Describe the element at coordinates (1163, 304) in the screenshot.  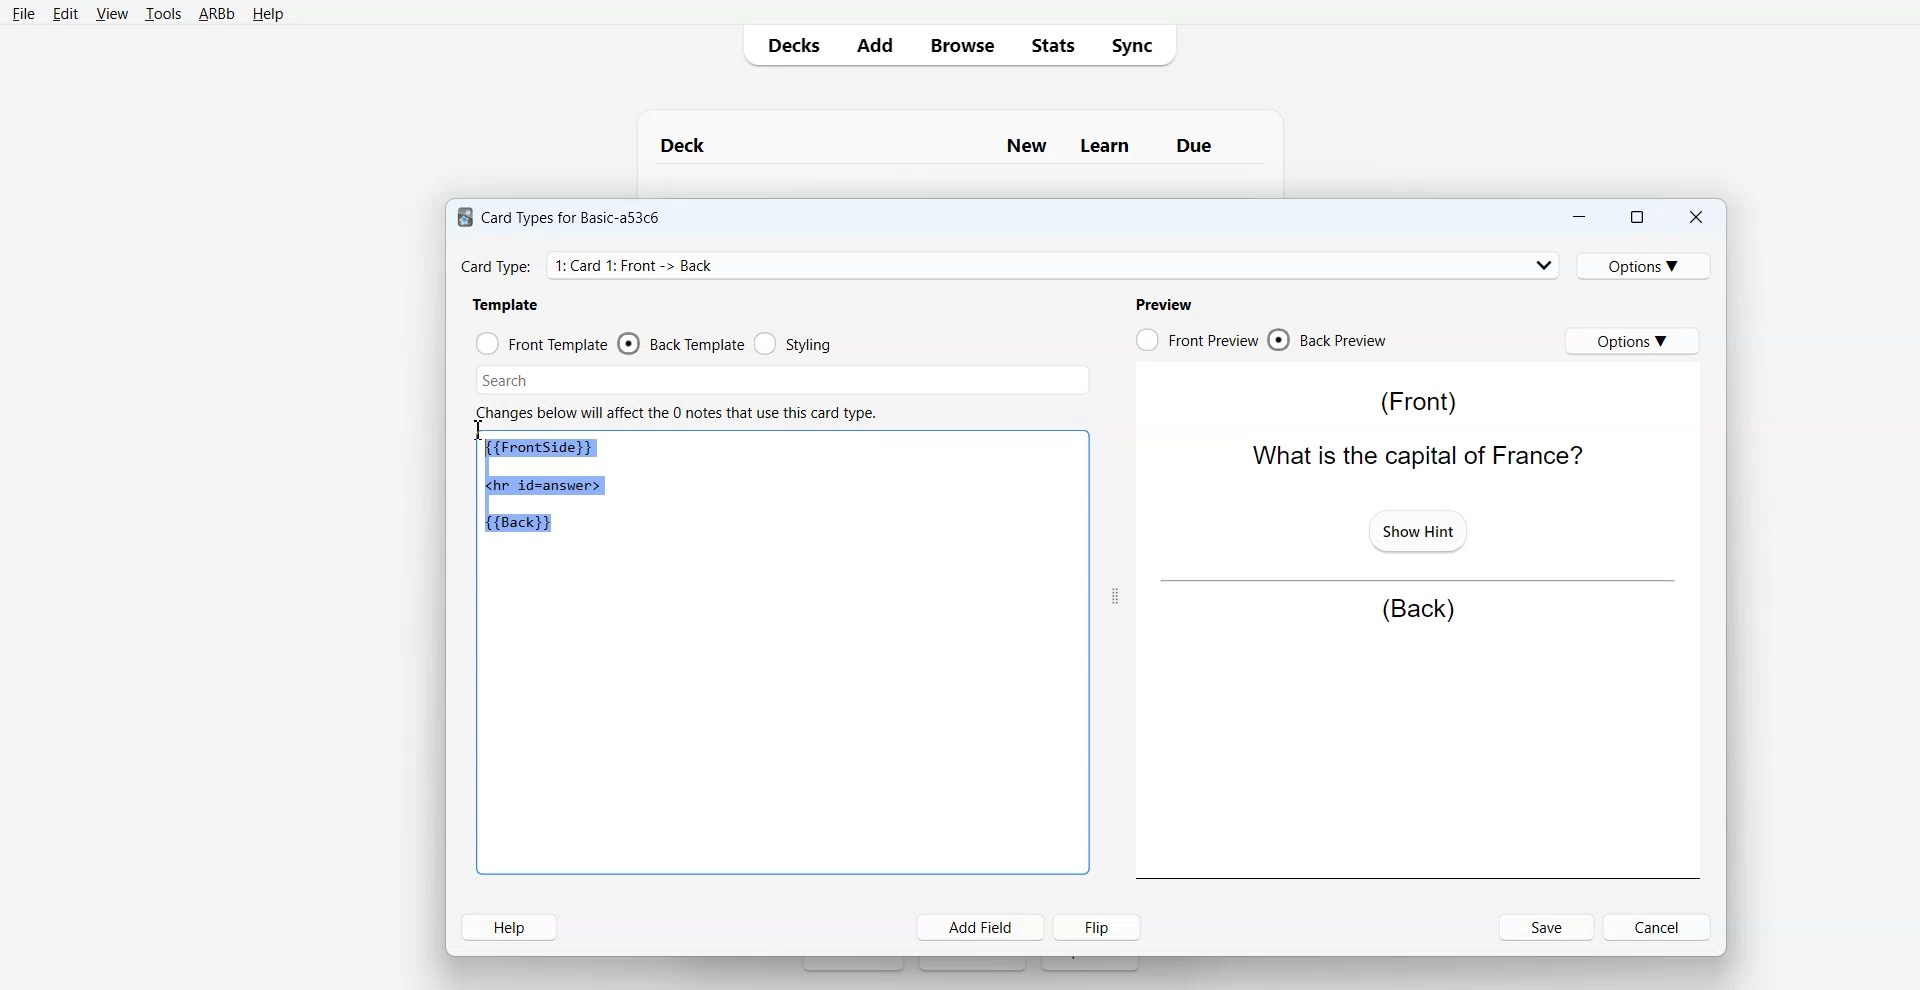
I see `Preview` at that location.